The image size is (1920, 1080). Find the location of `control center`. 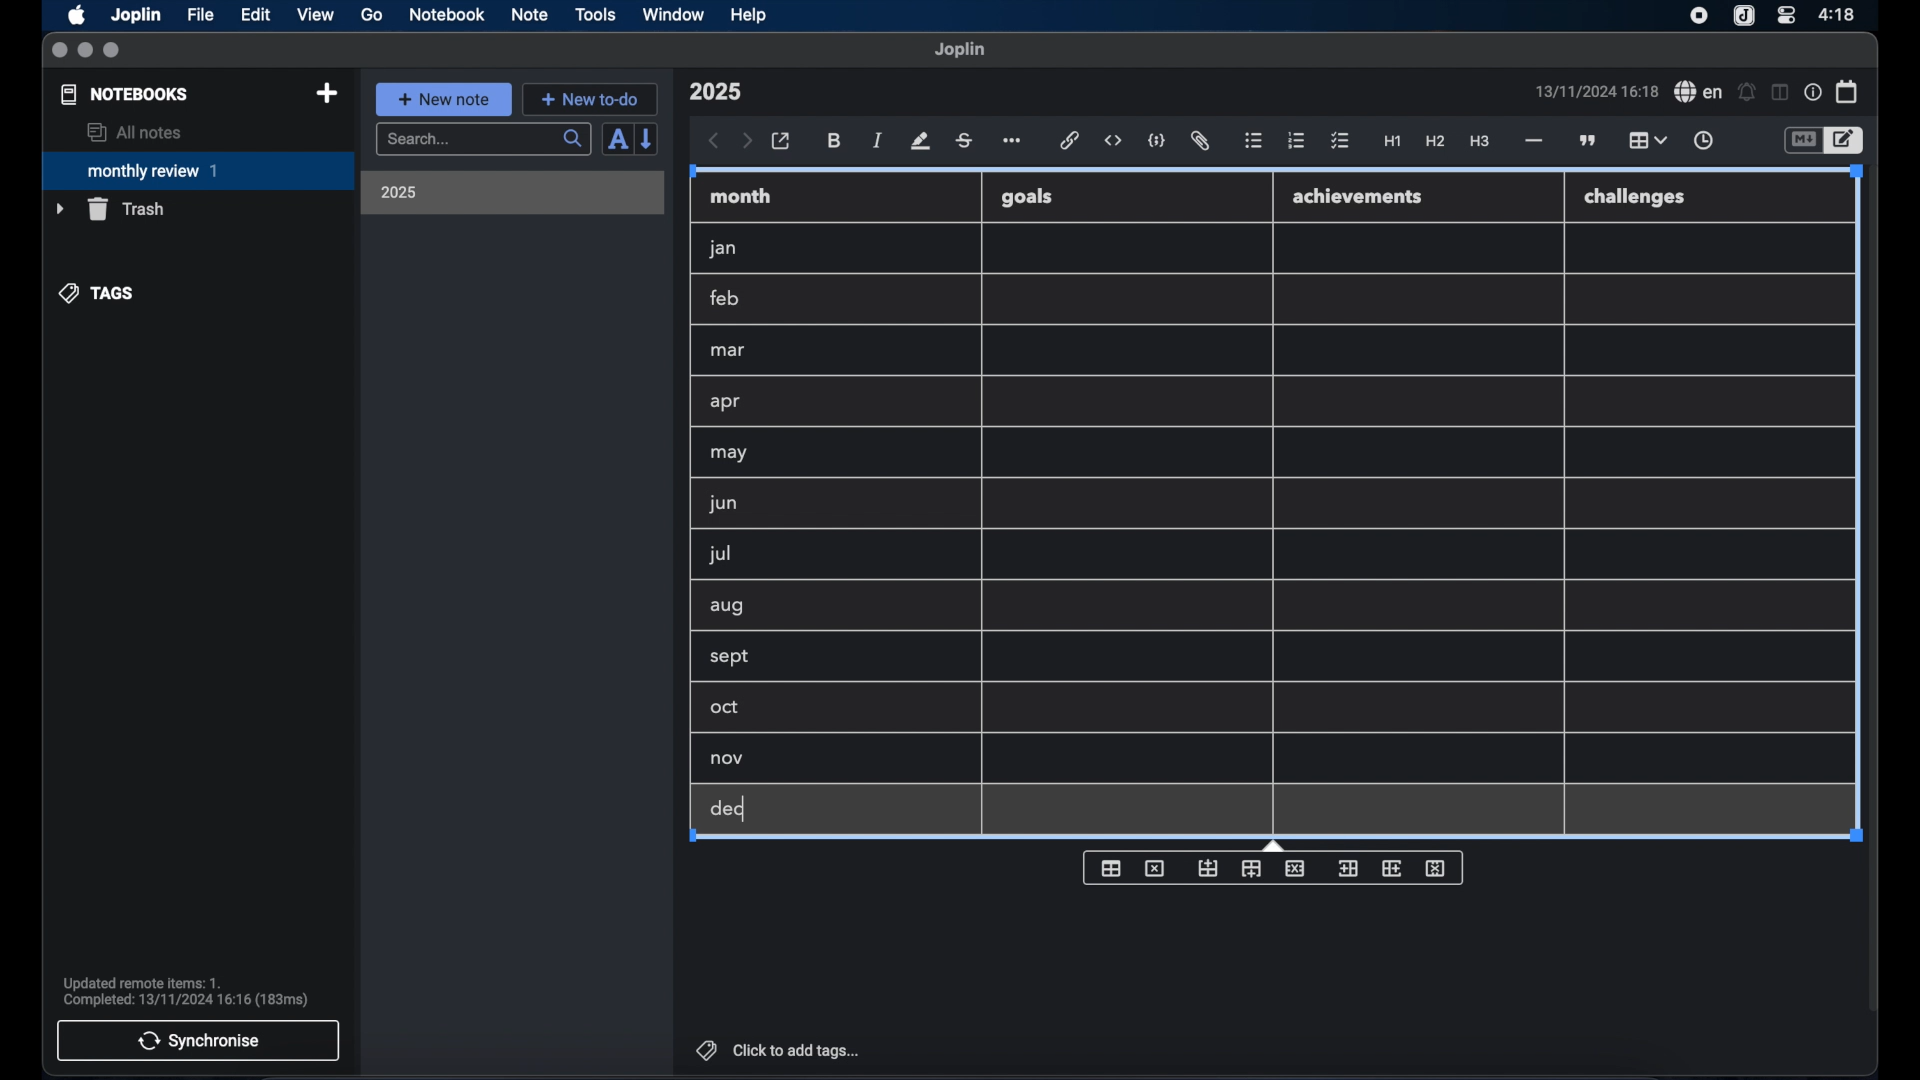

control center is located at coordinates (1785, 14).